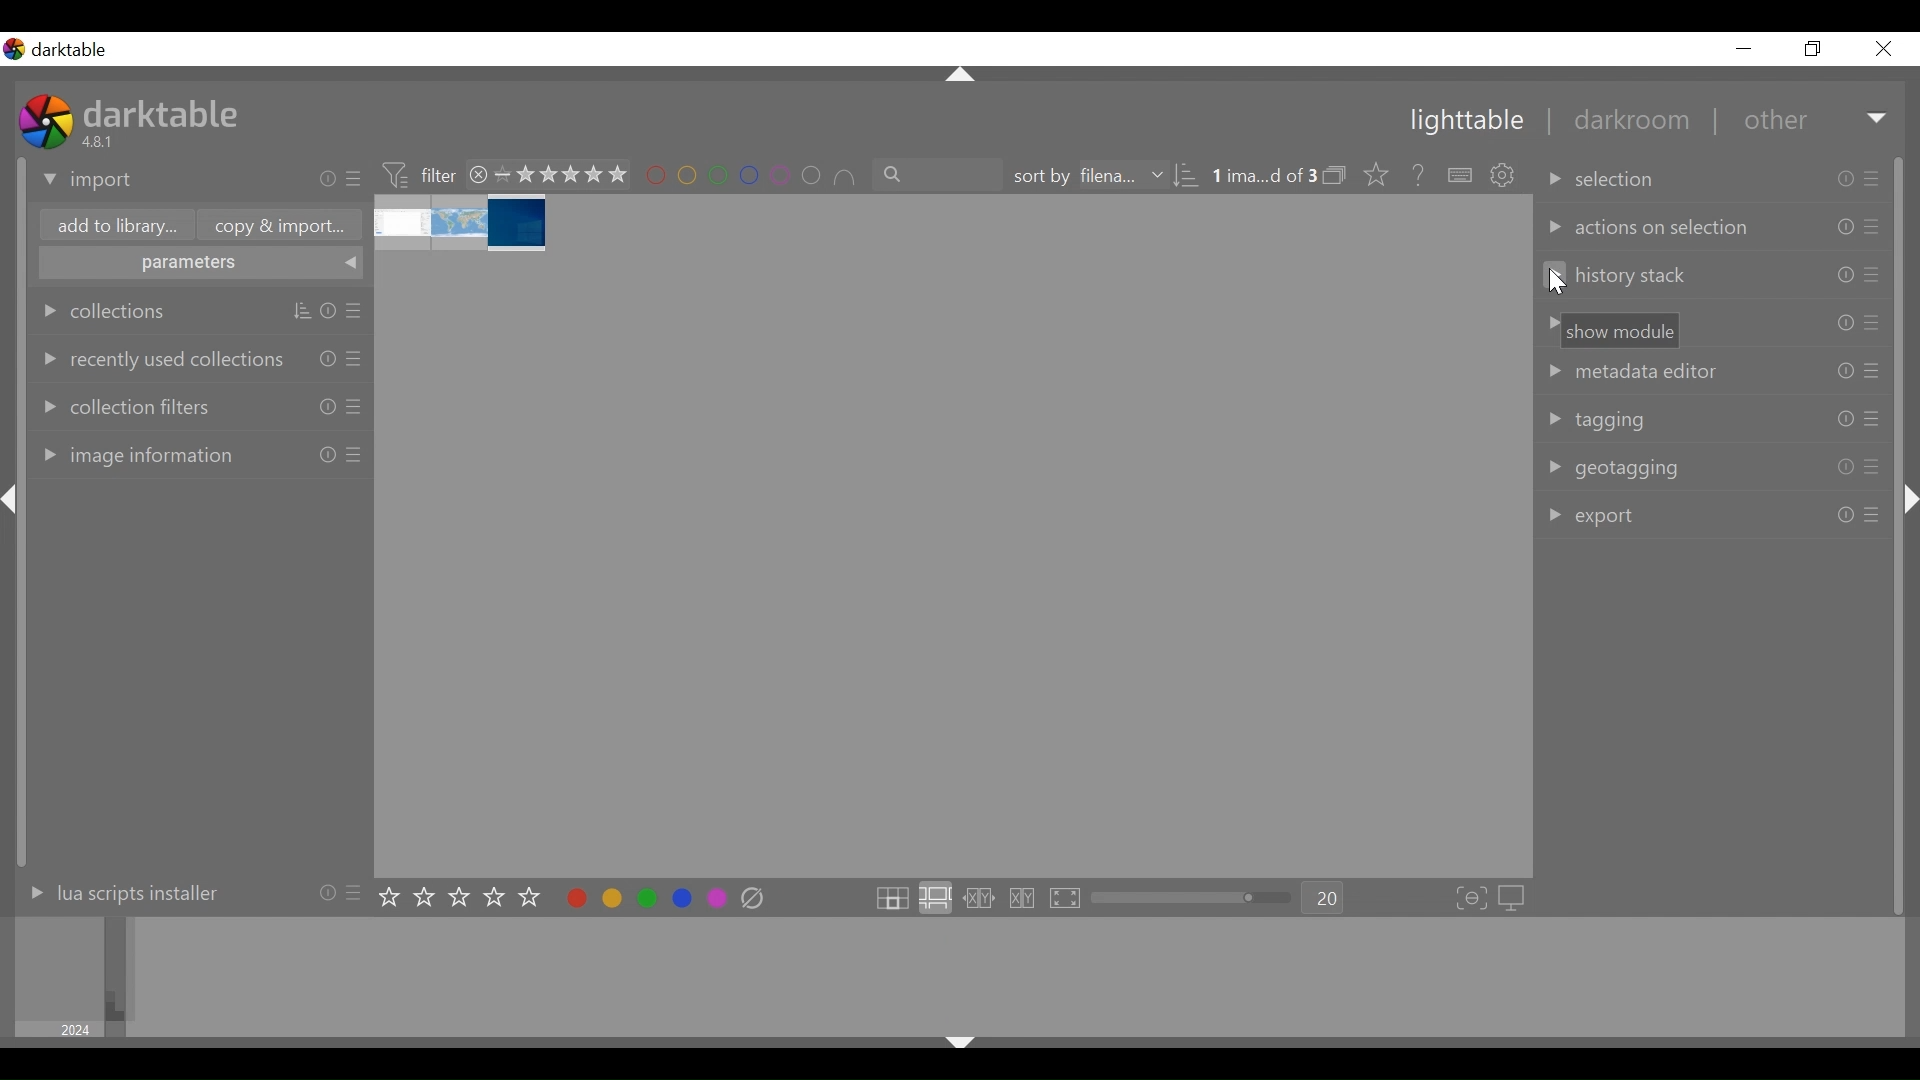  I want to click on presets, so click(356, 357).